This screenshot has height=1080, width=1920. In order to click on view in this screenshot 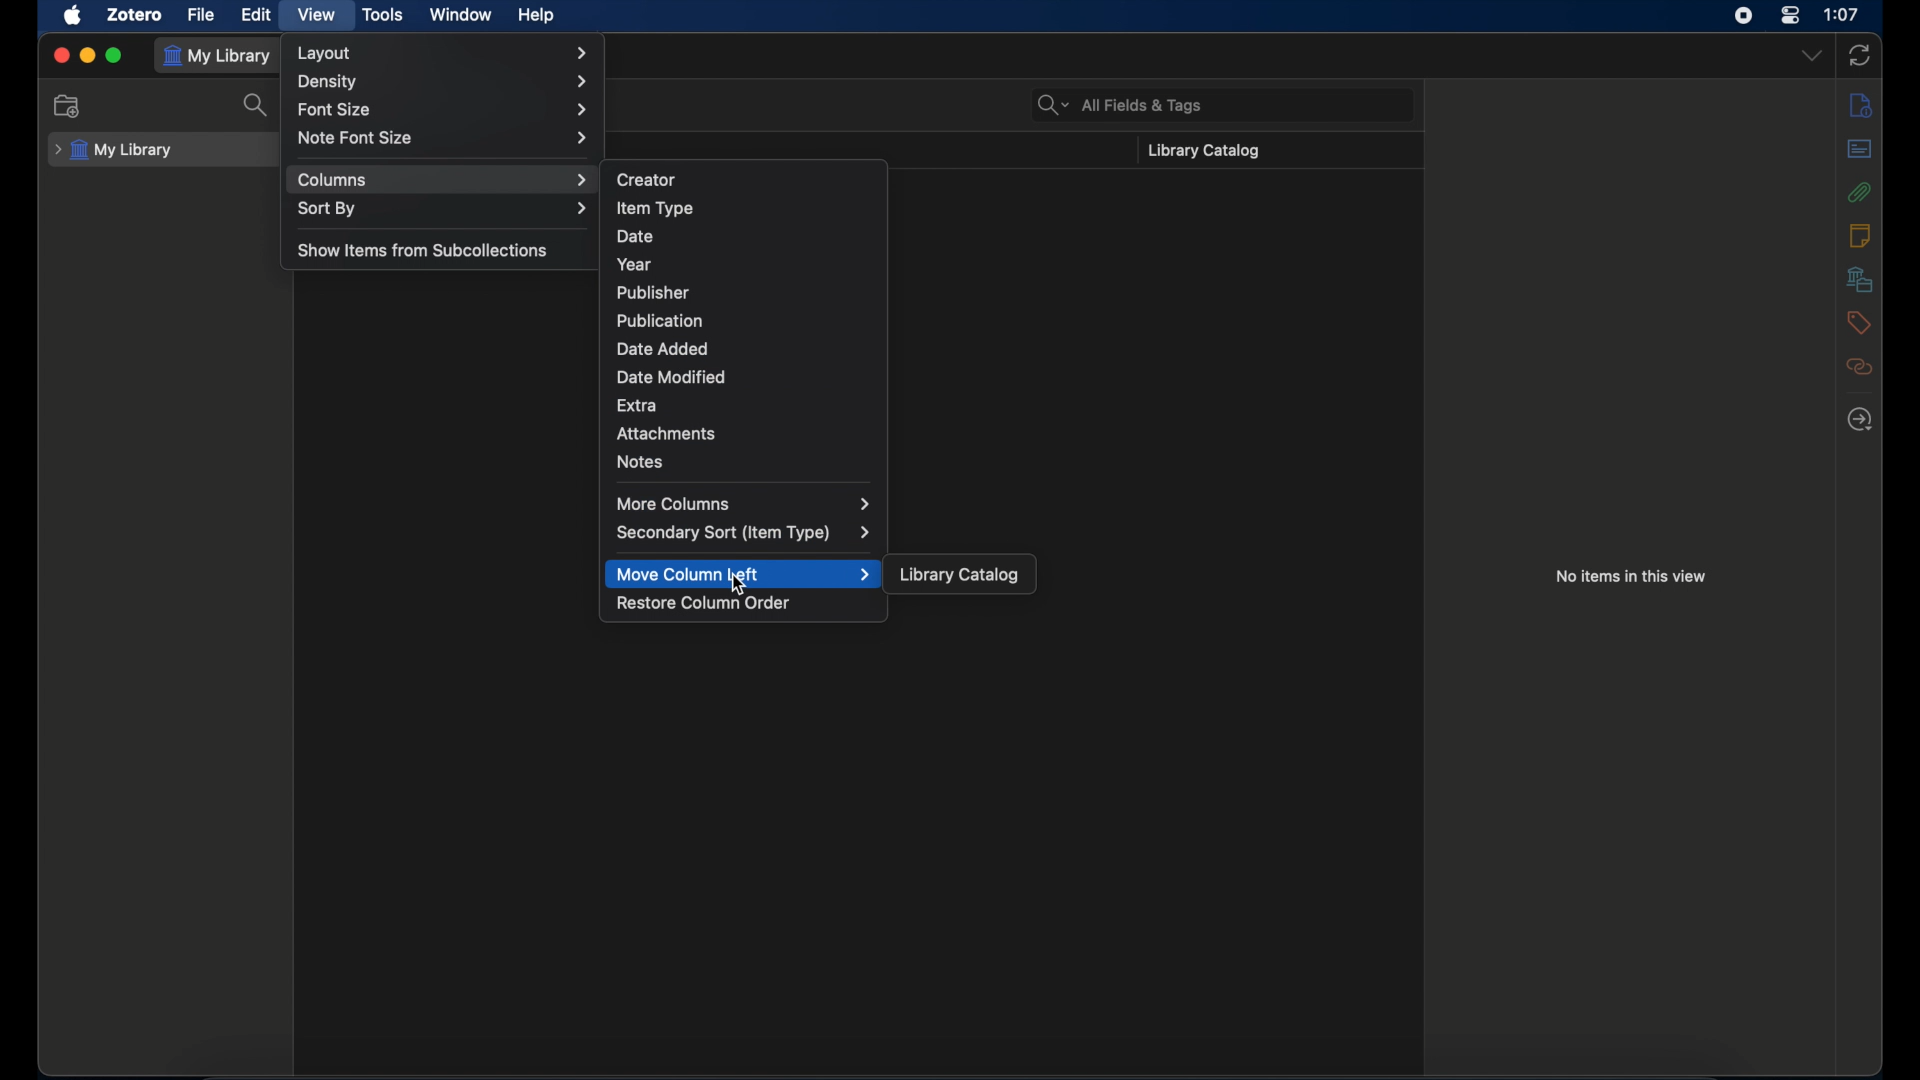, I will do `click(316, 16)`.